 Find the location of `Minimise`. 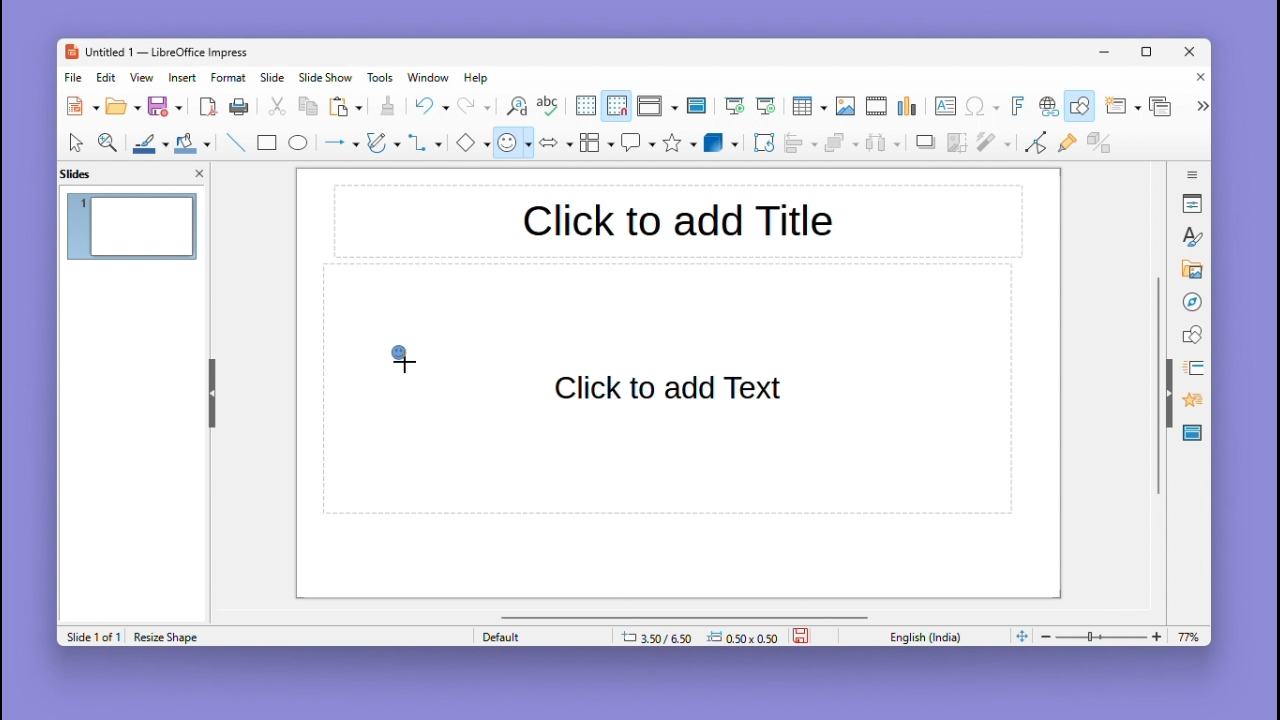

Minimise is located at coordinates (1107, 51).